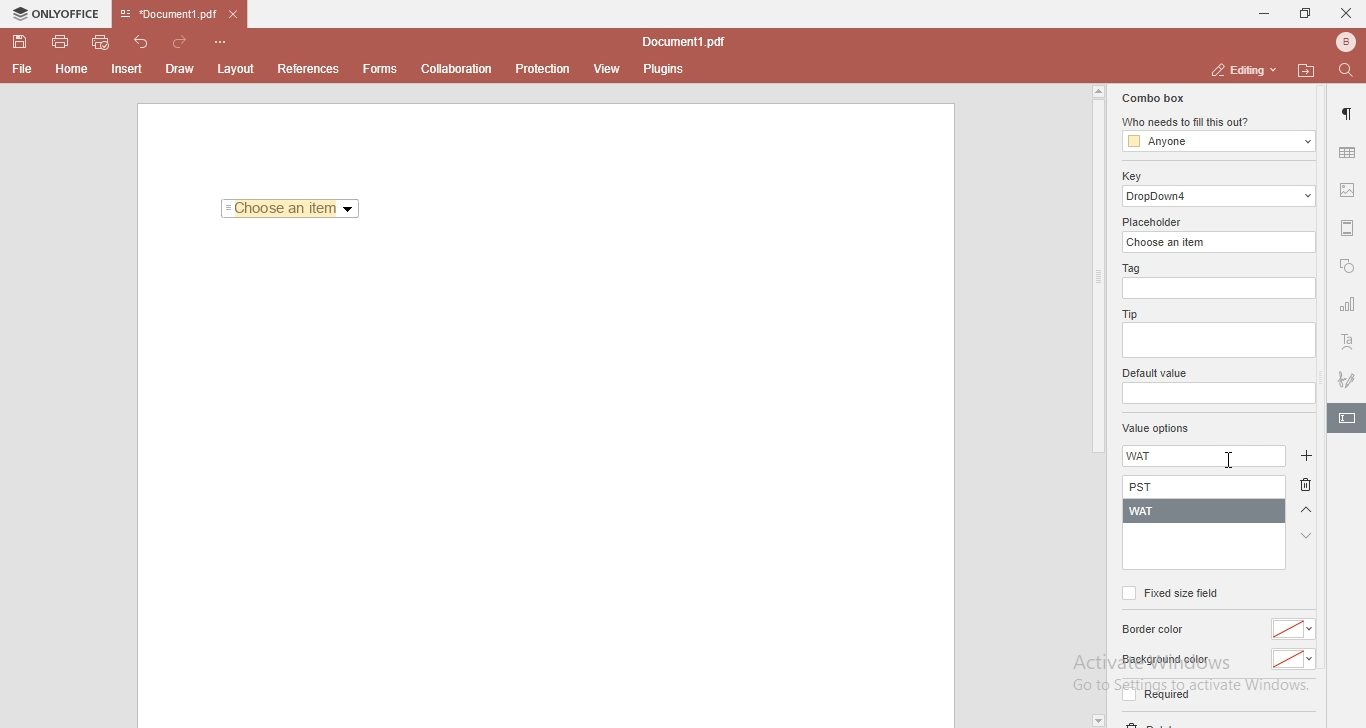  Describe the element at coordinates (1154, 698) in the screenshot. I see `required` at that location.